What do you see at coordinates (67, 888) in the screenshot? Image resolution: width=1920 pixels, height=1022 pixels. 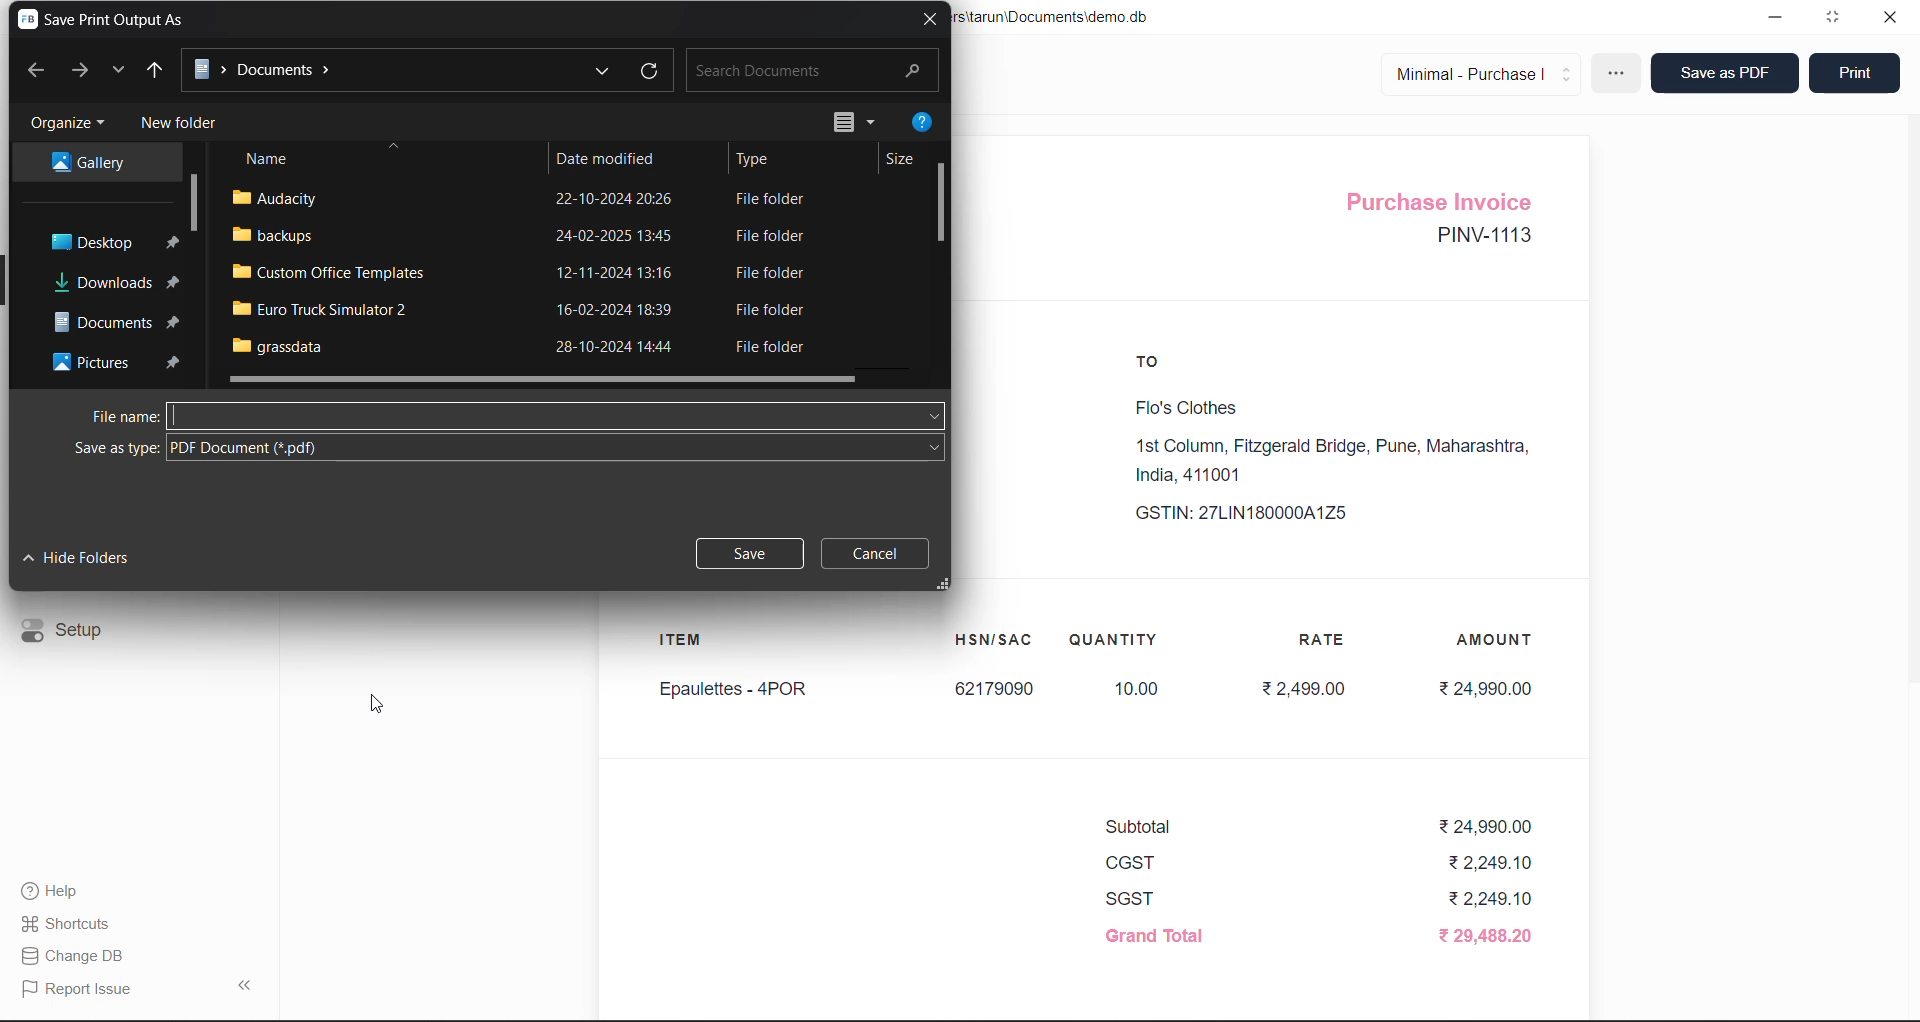 I see ` Help` at bounding box center [67, 888].